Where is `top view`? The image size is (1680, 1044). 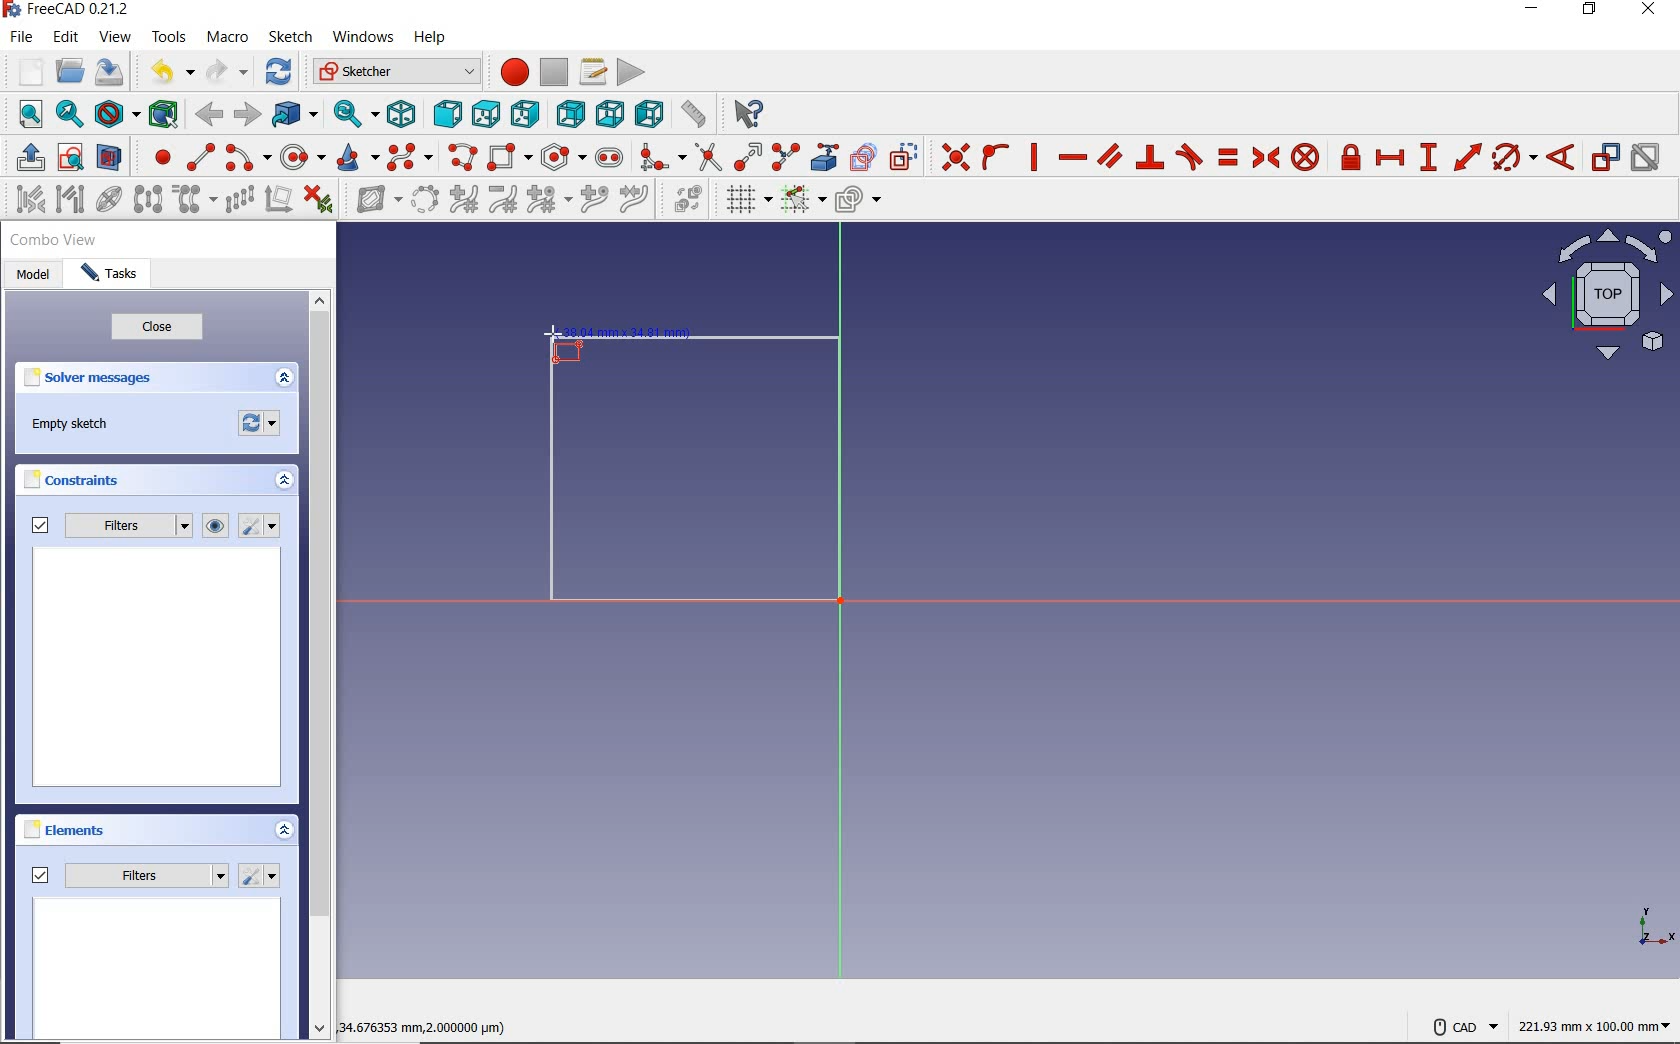 top view is located at coordinates (1605, 300).